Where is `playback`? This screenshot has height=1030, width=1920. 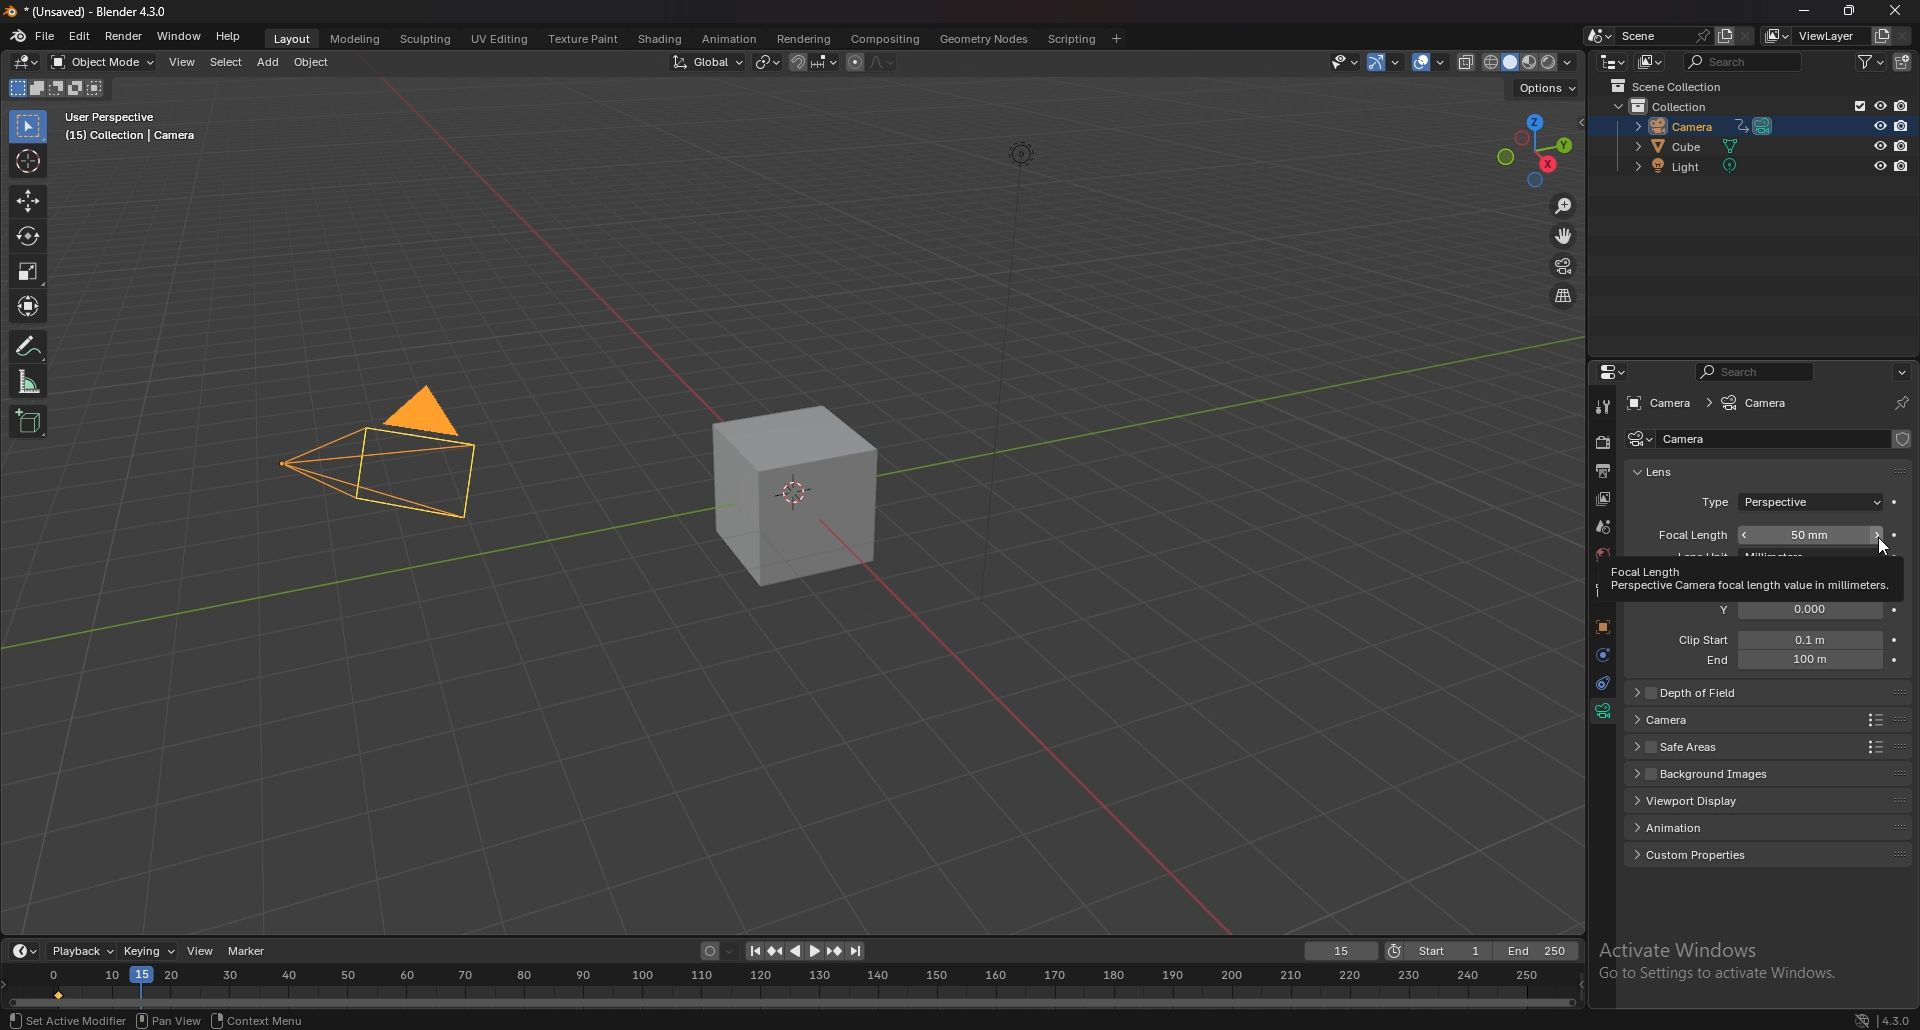 playback is located at coordinates (81, 951).